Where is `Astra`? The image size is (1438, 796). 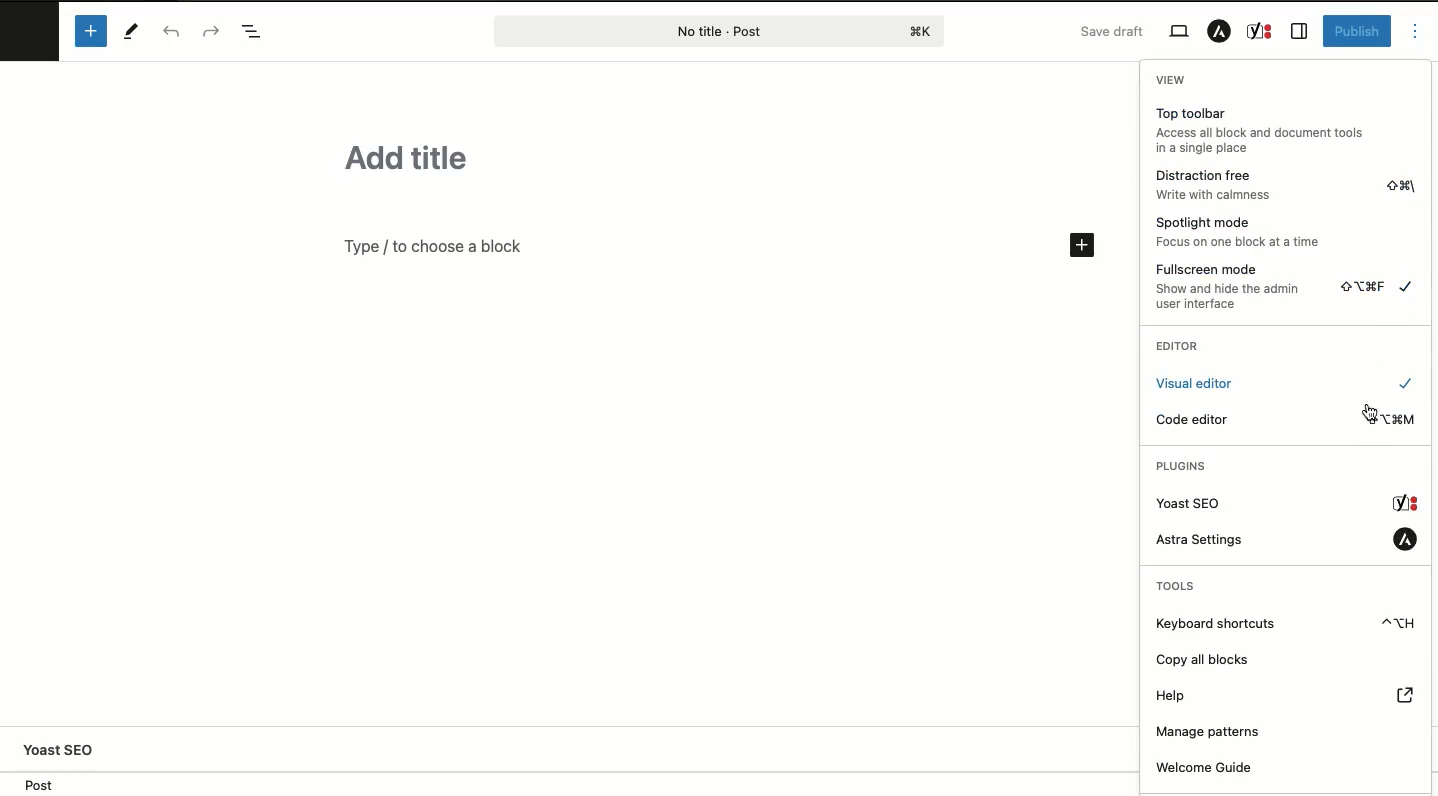 Astra is located at coordinates (1219, 33).